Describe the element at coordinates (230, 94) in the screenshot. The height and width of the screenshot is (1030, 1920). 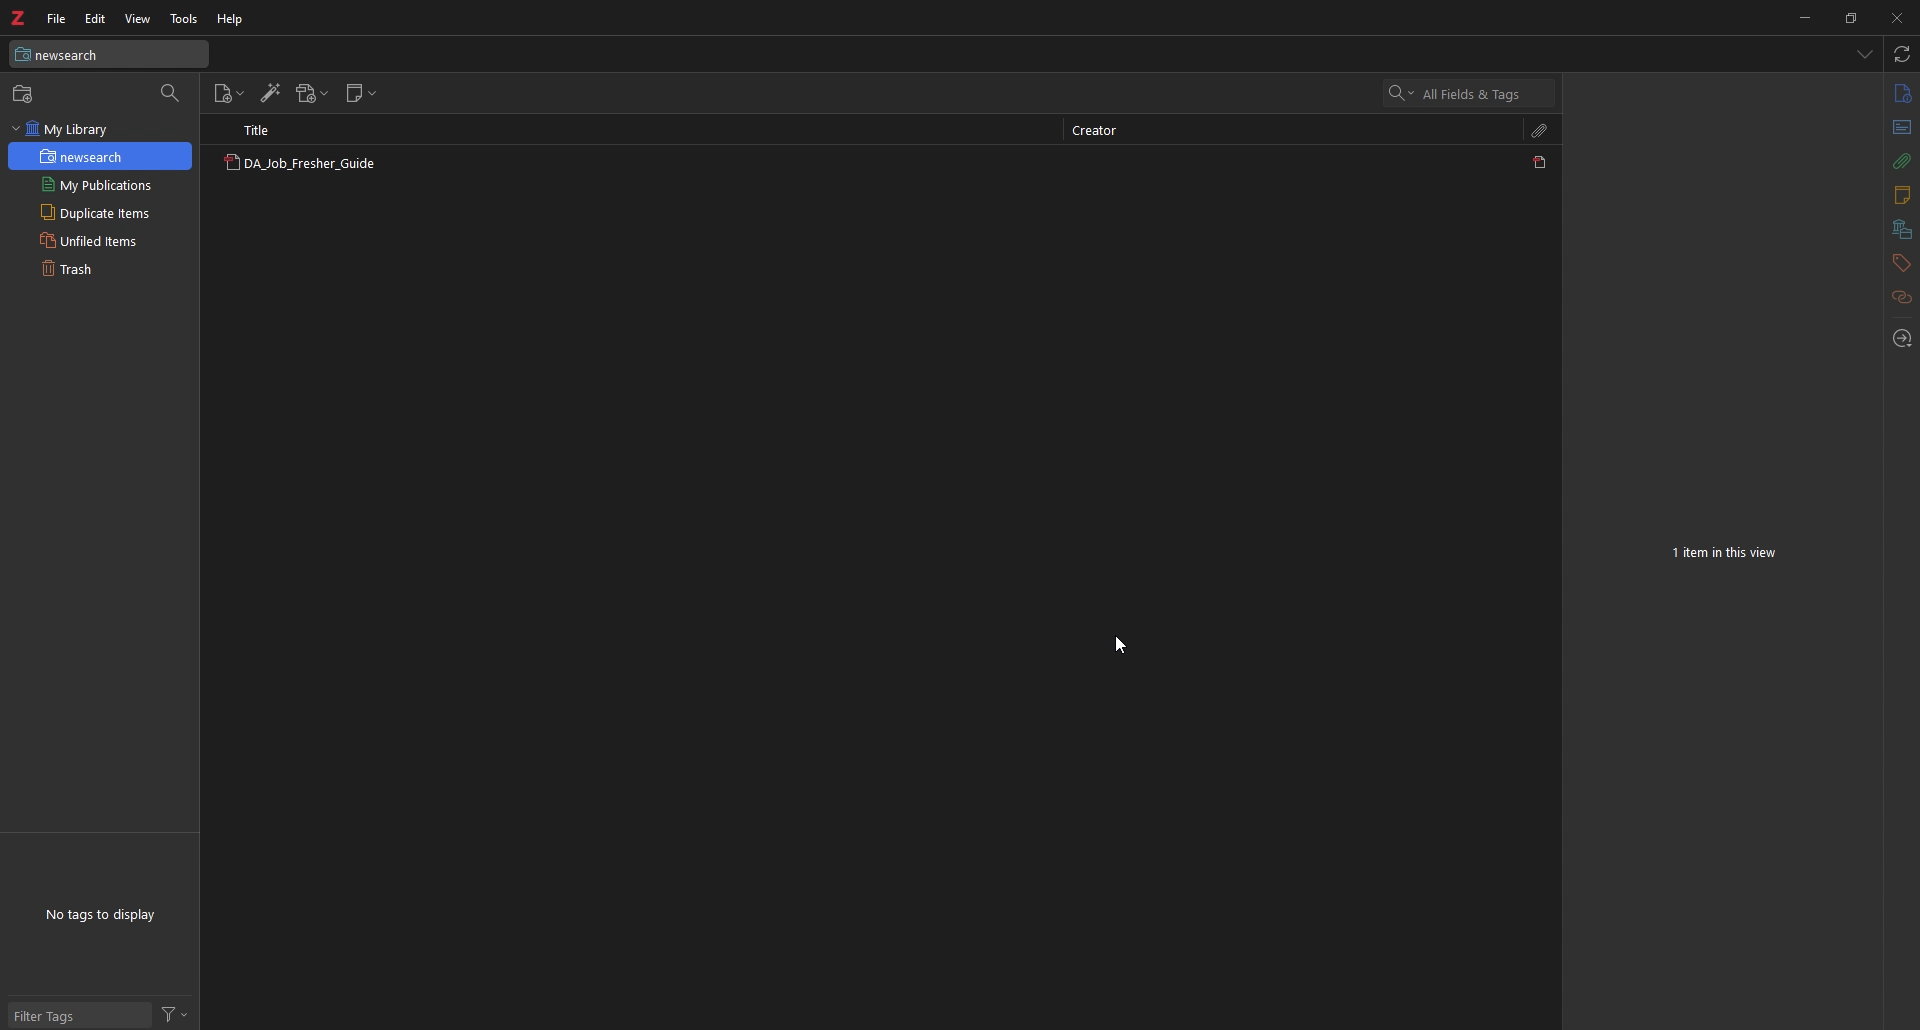
I see `new item` at that location.